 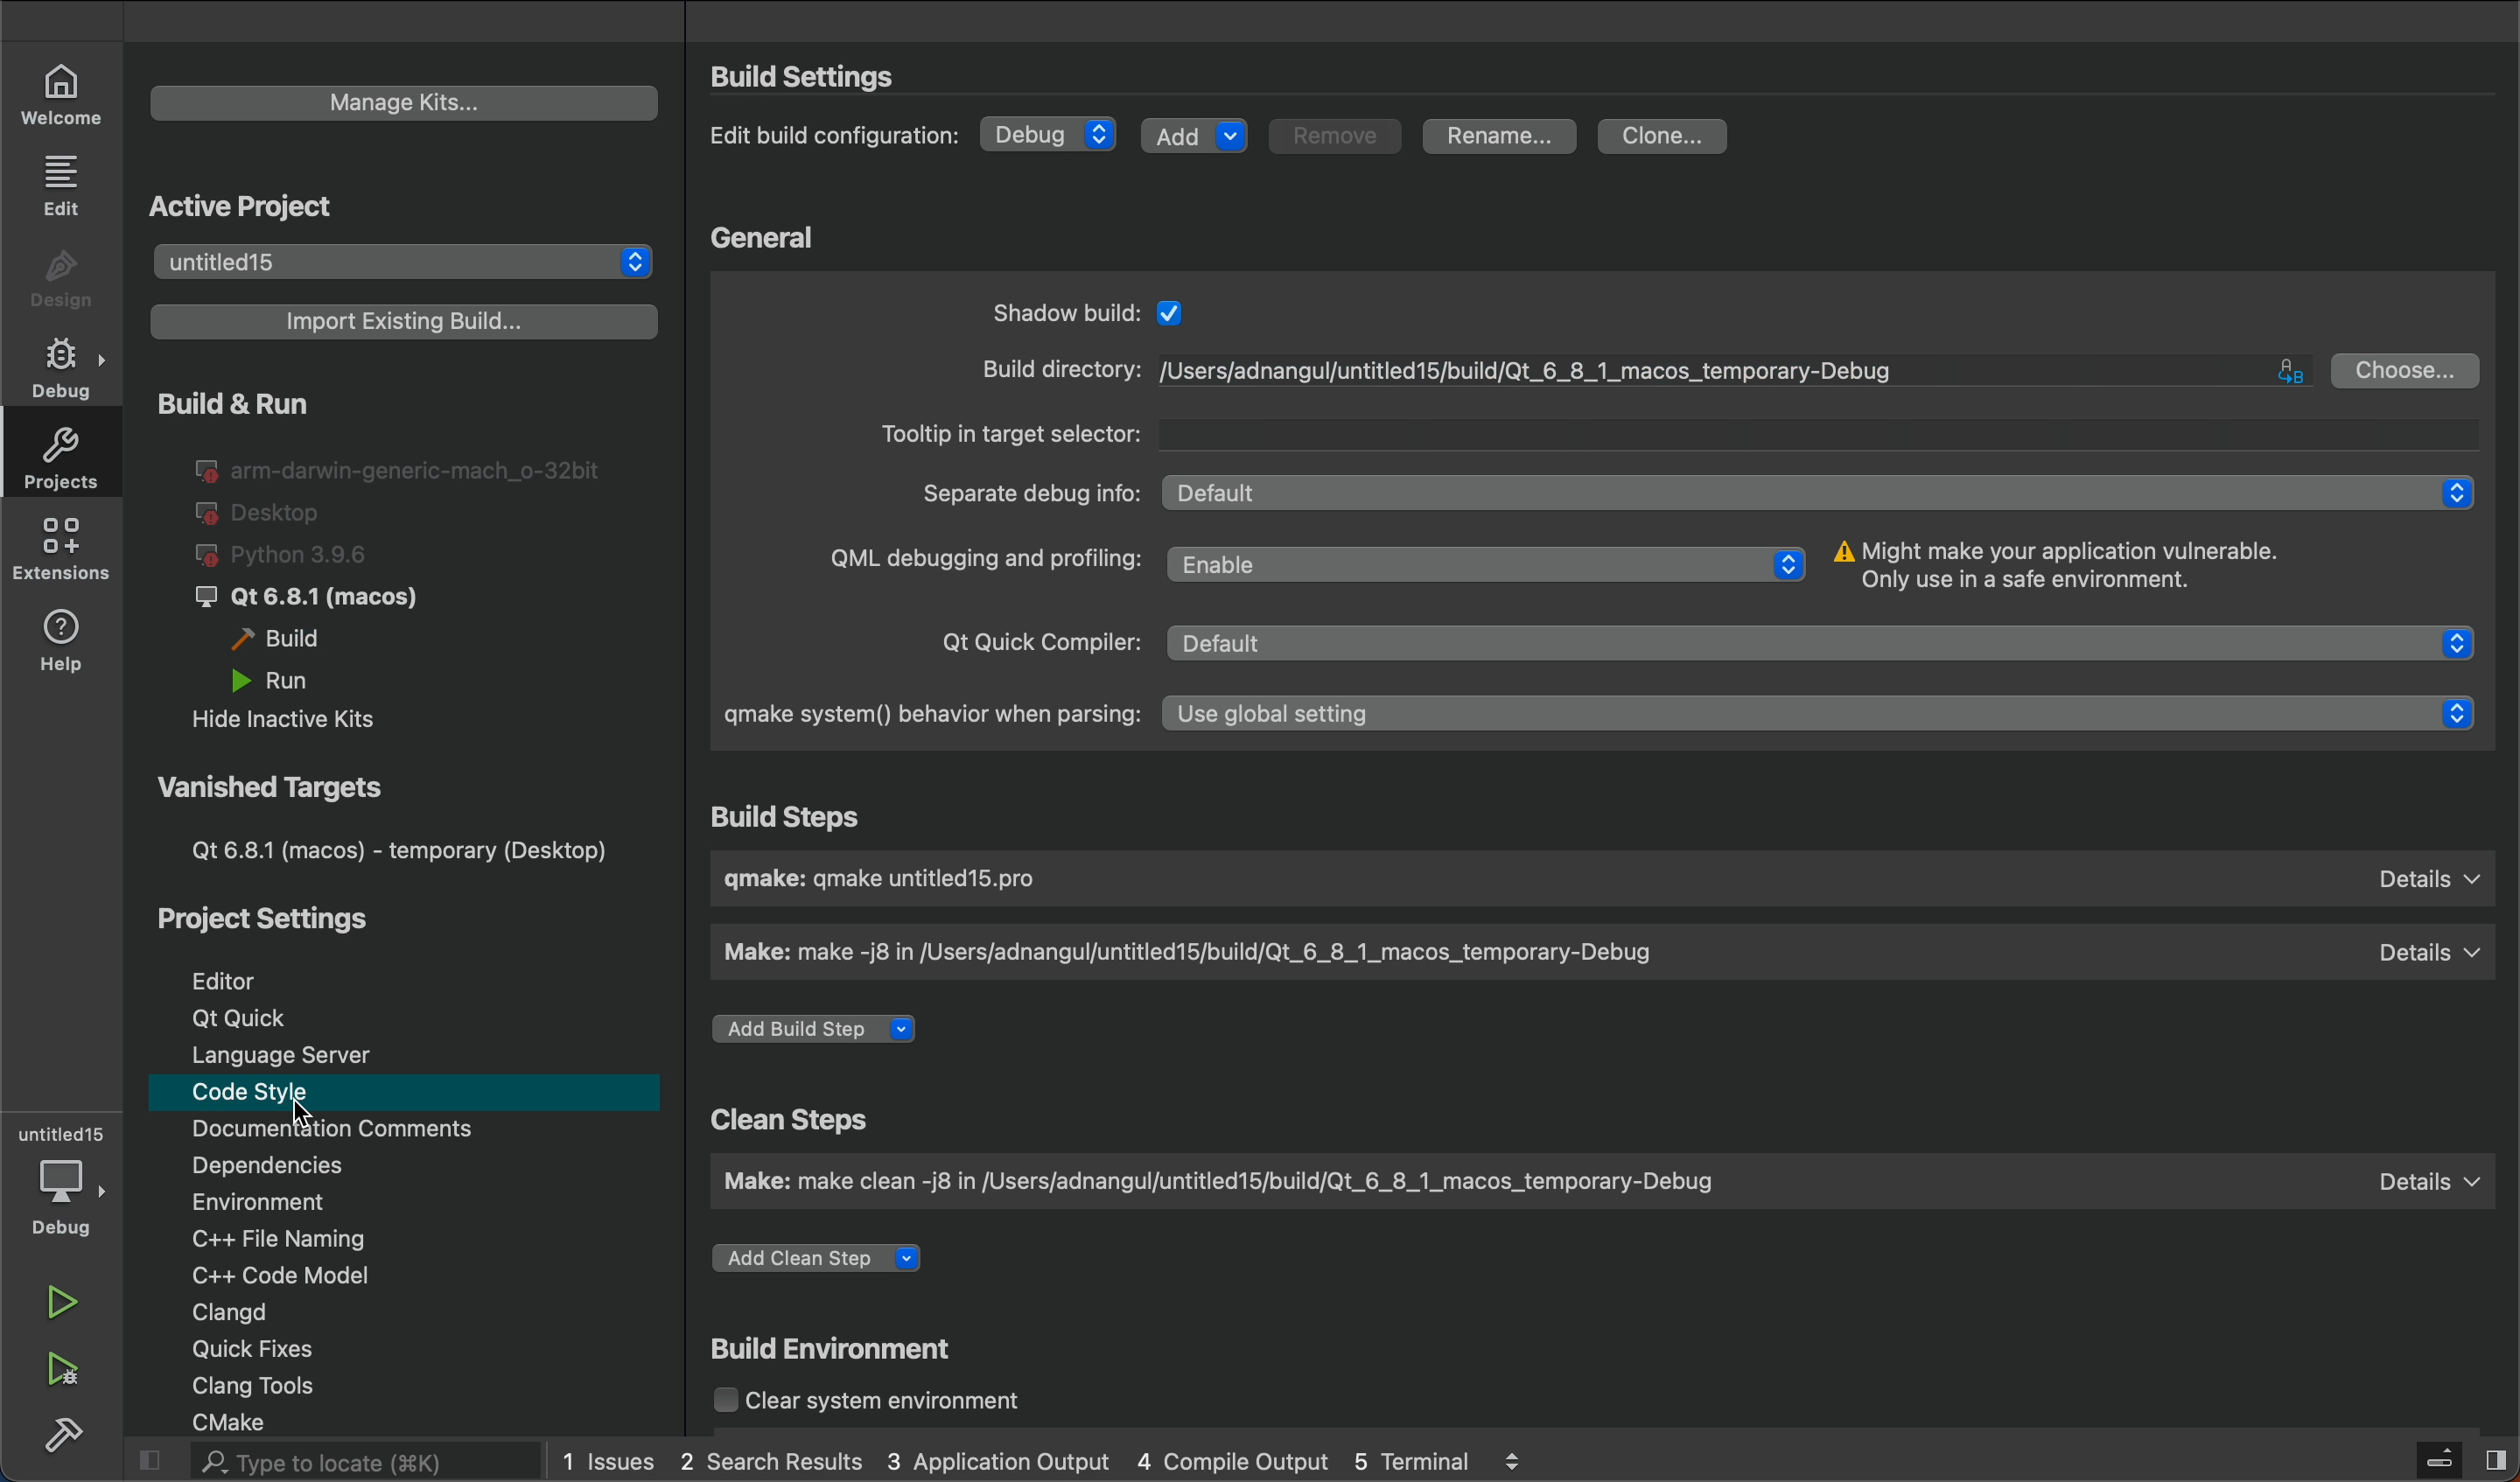 What do you see at coordinates (791, 817) in the screenshot?
I see `build steps` at bounding box center [791, 817].